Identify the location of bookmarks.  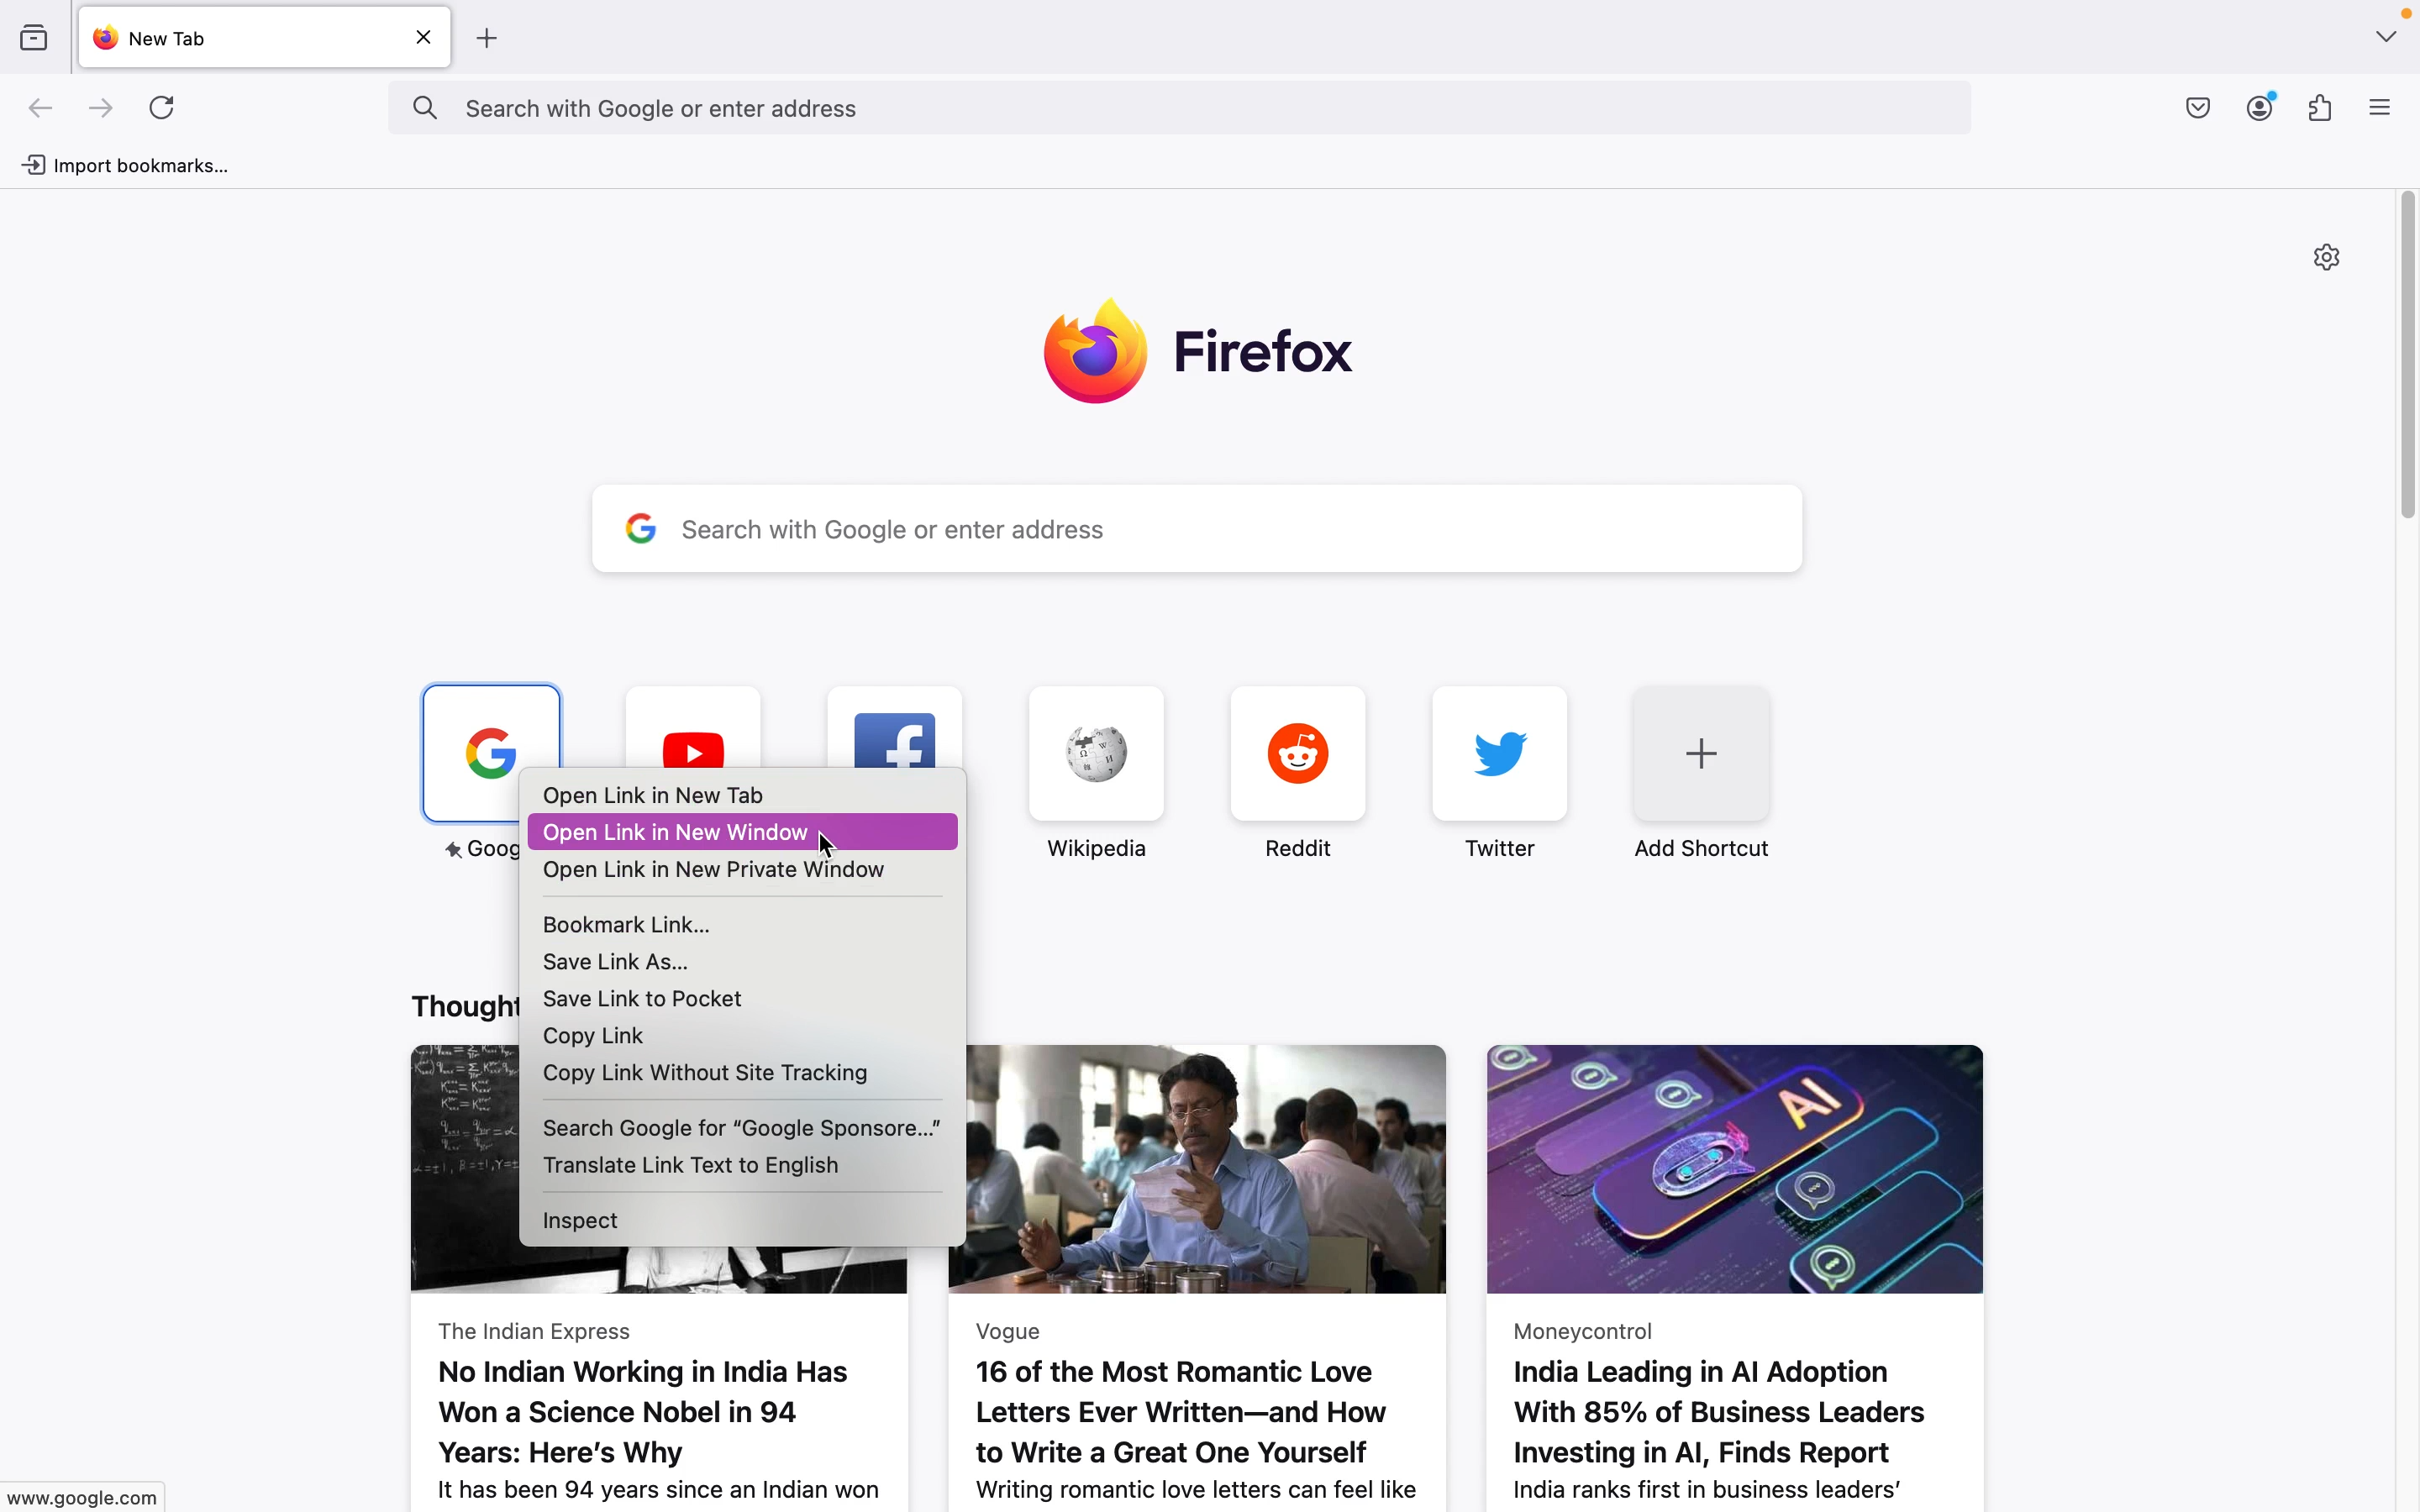
(39, 37).